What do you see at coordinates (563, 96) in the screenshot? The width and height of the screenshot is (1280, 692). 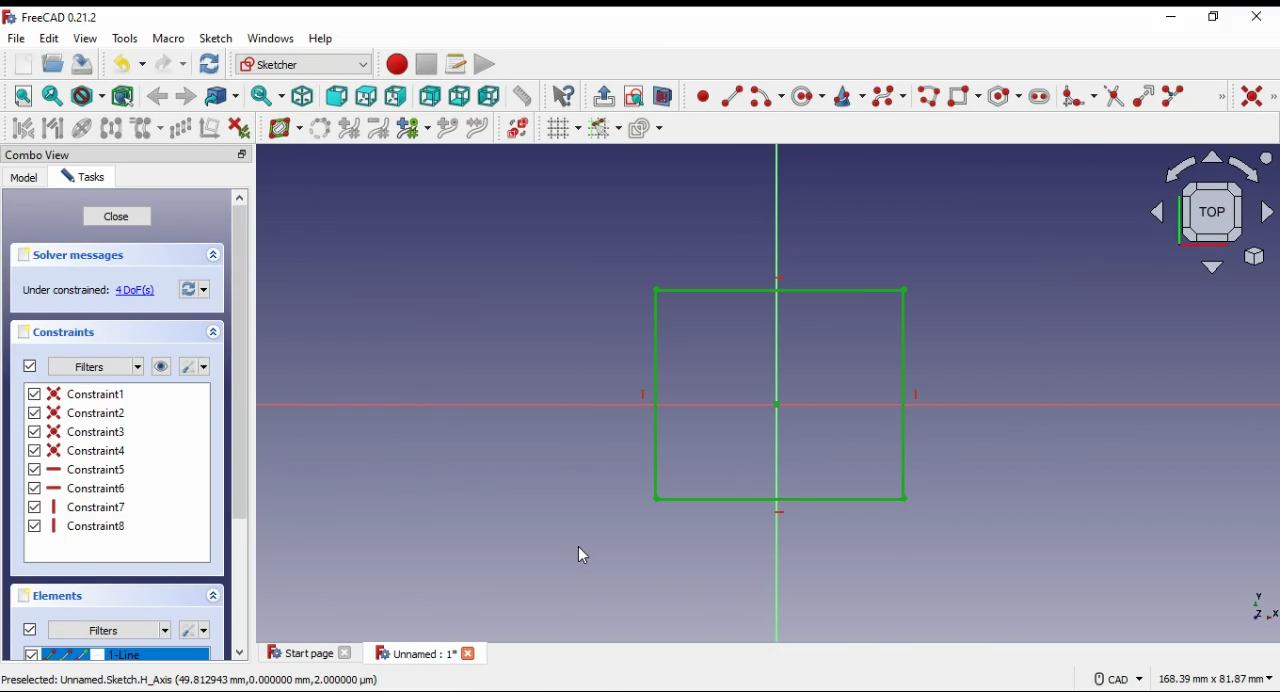 I see `what's this` at bounding box center [563, 96].